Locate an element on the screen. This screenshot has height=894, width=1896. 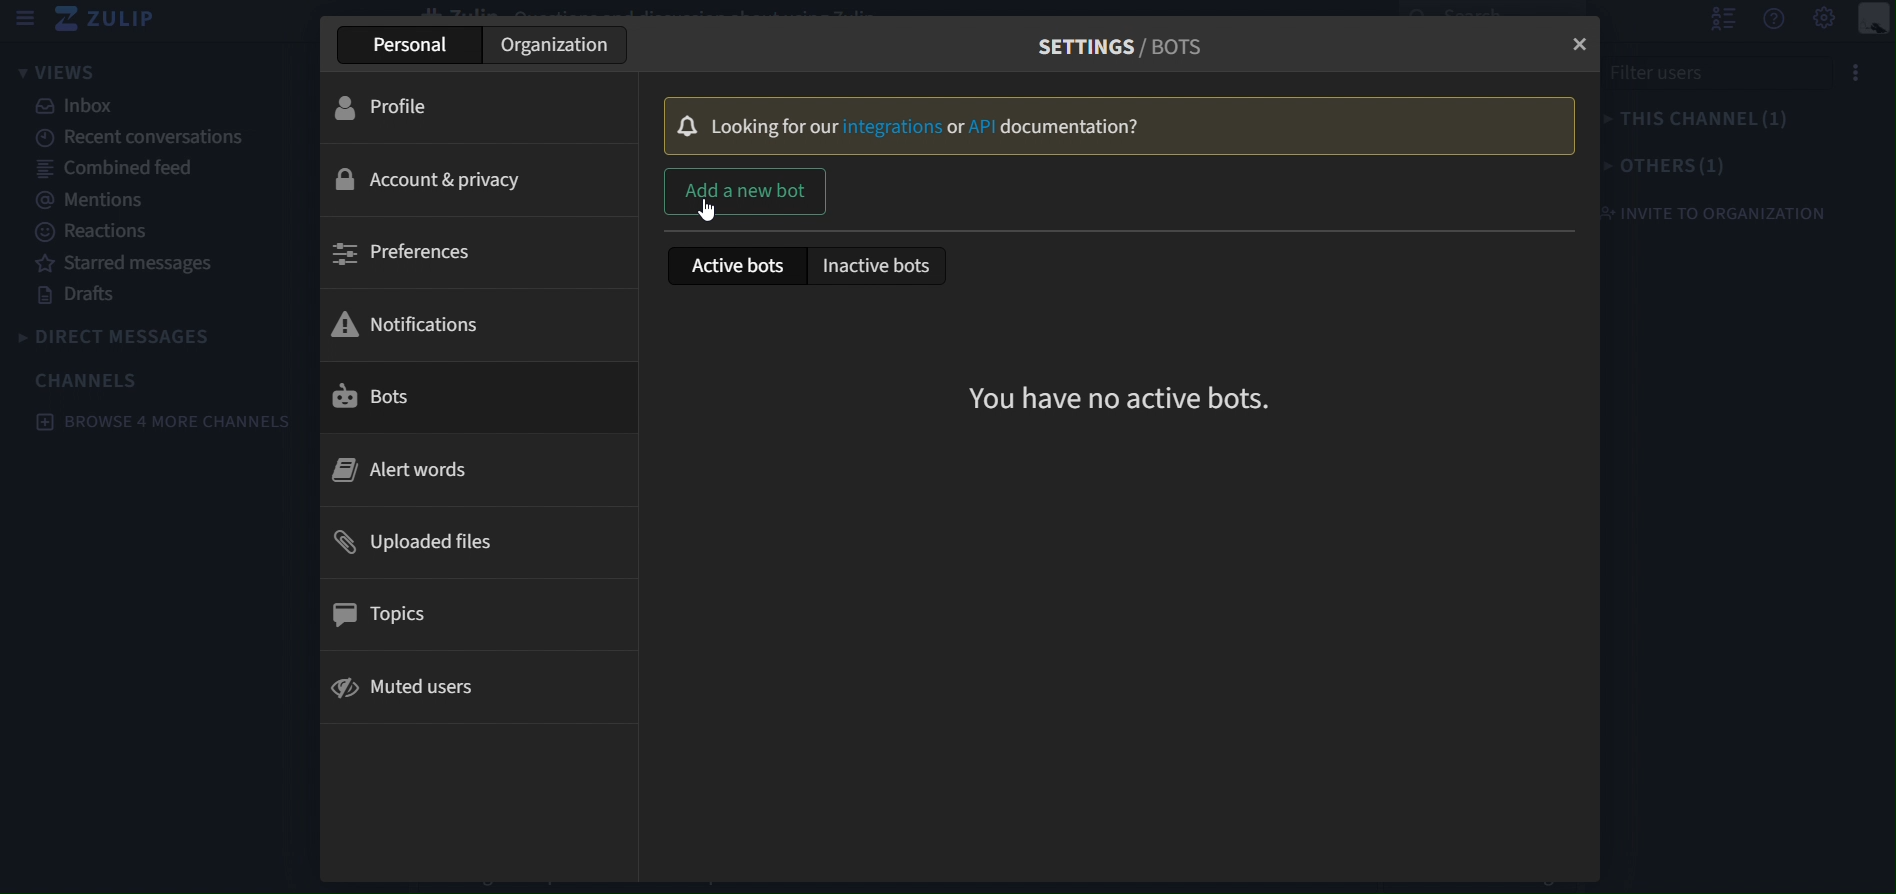
others is located at coordinates (1665, 168).